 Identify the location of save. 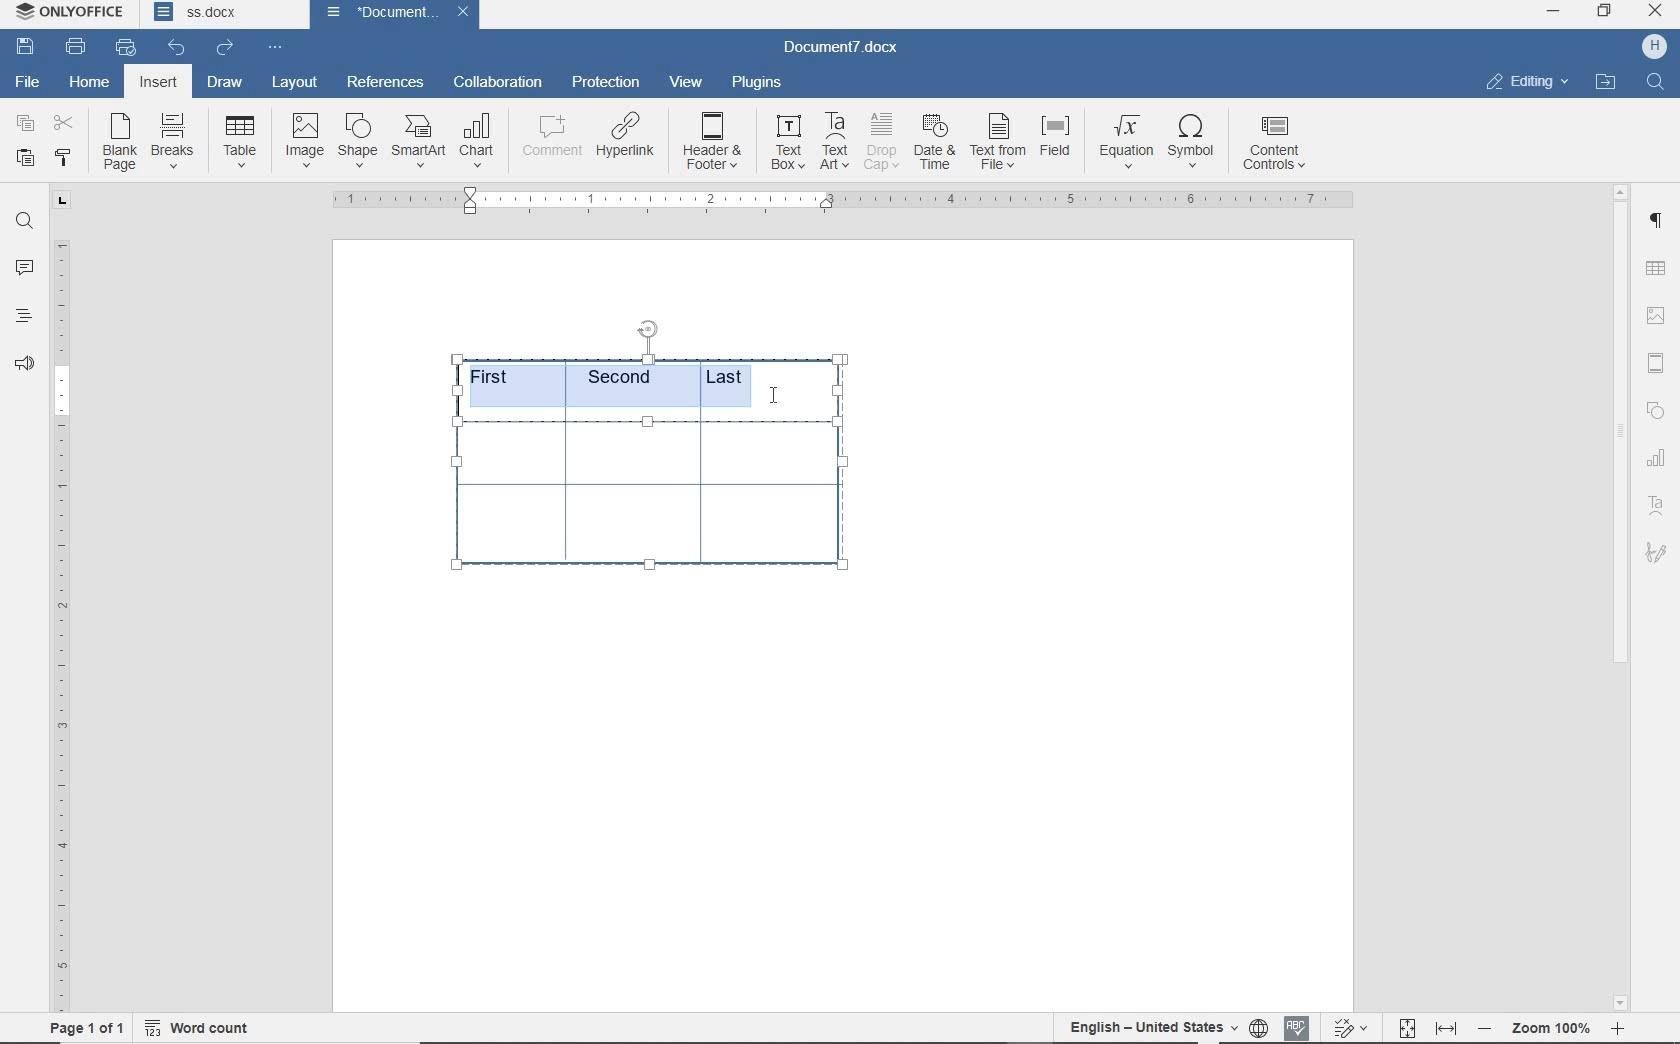
(29, 48).